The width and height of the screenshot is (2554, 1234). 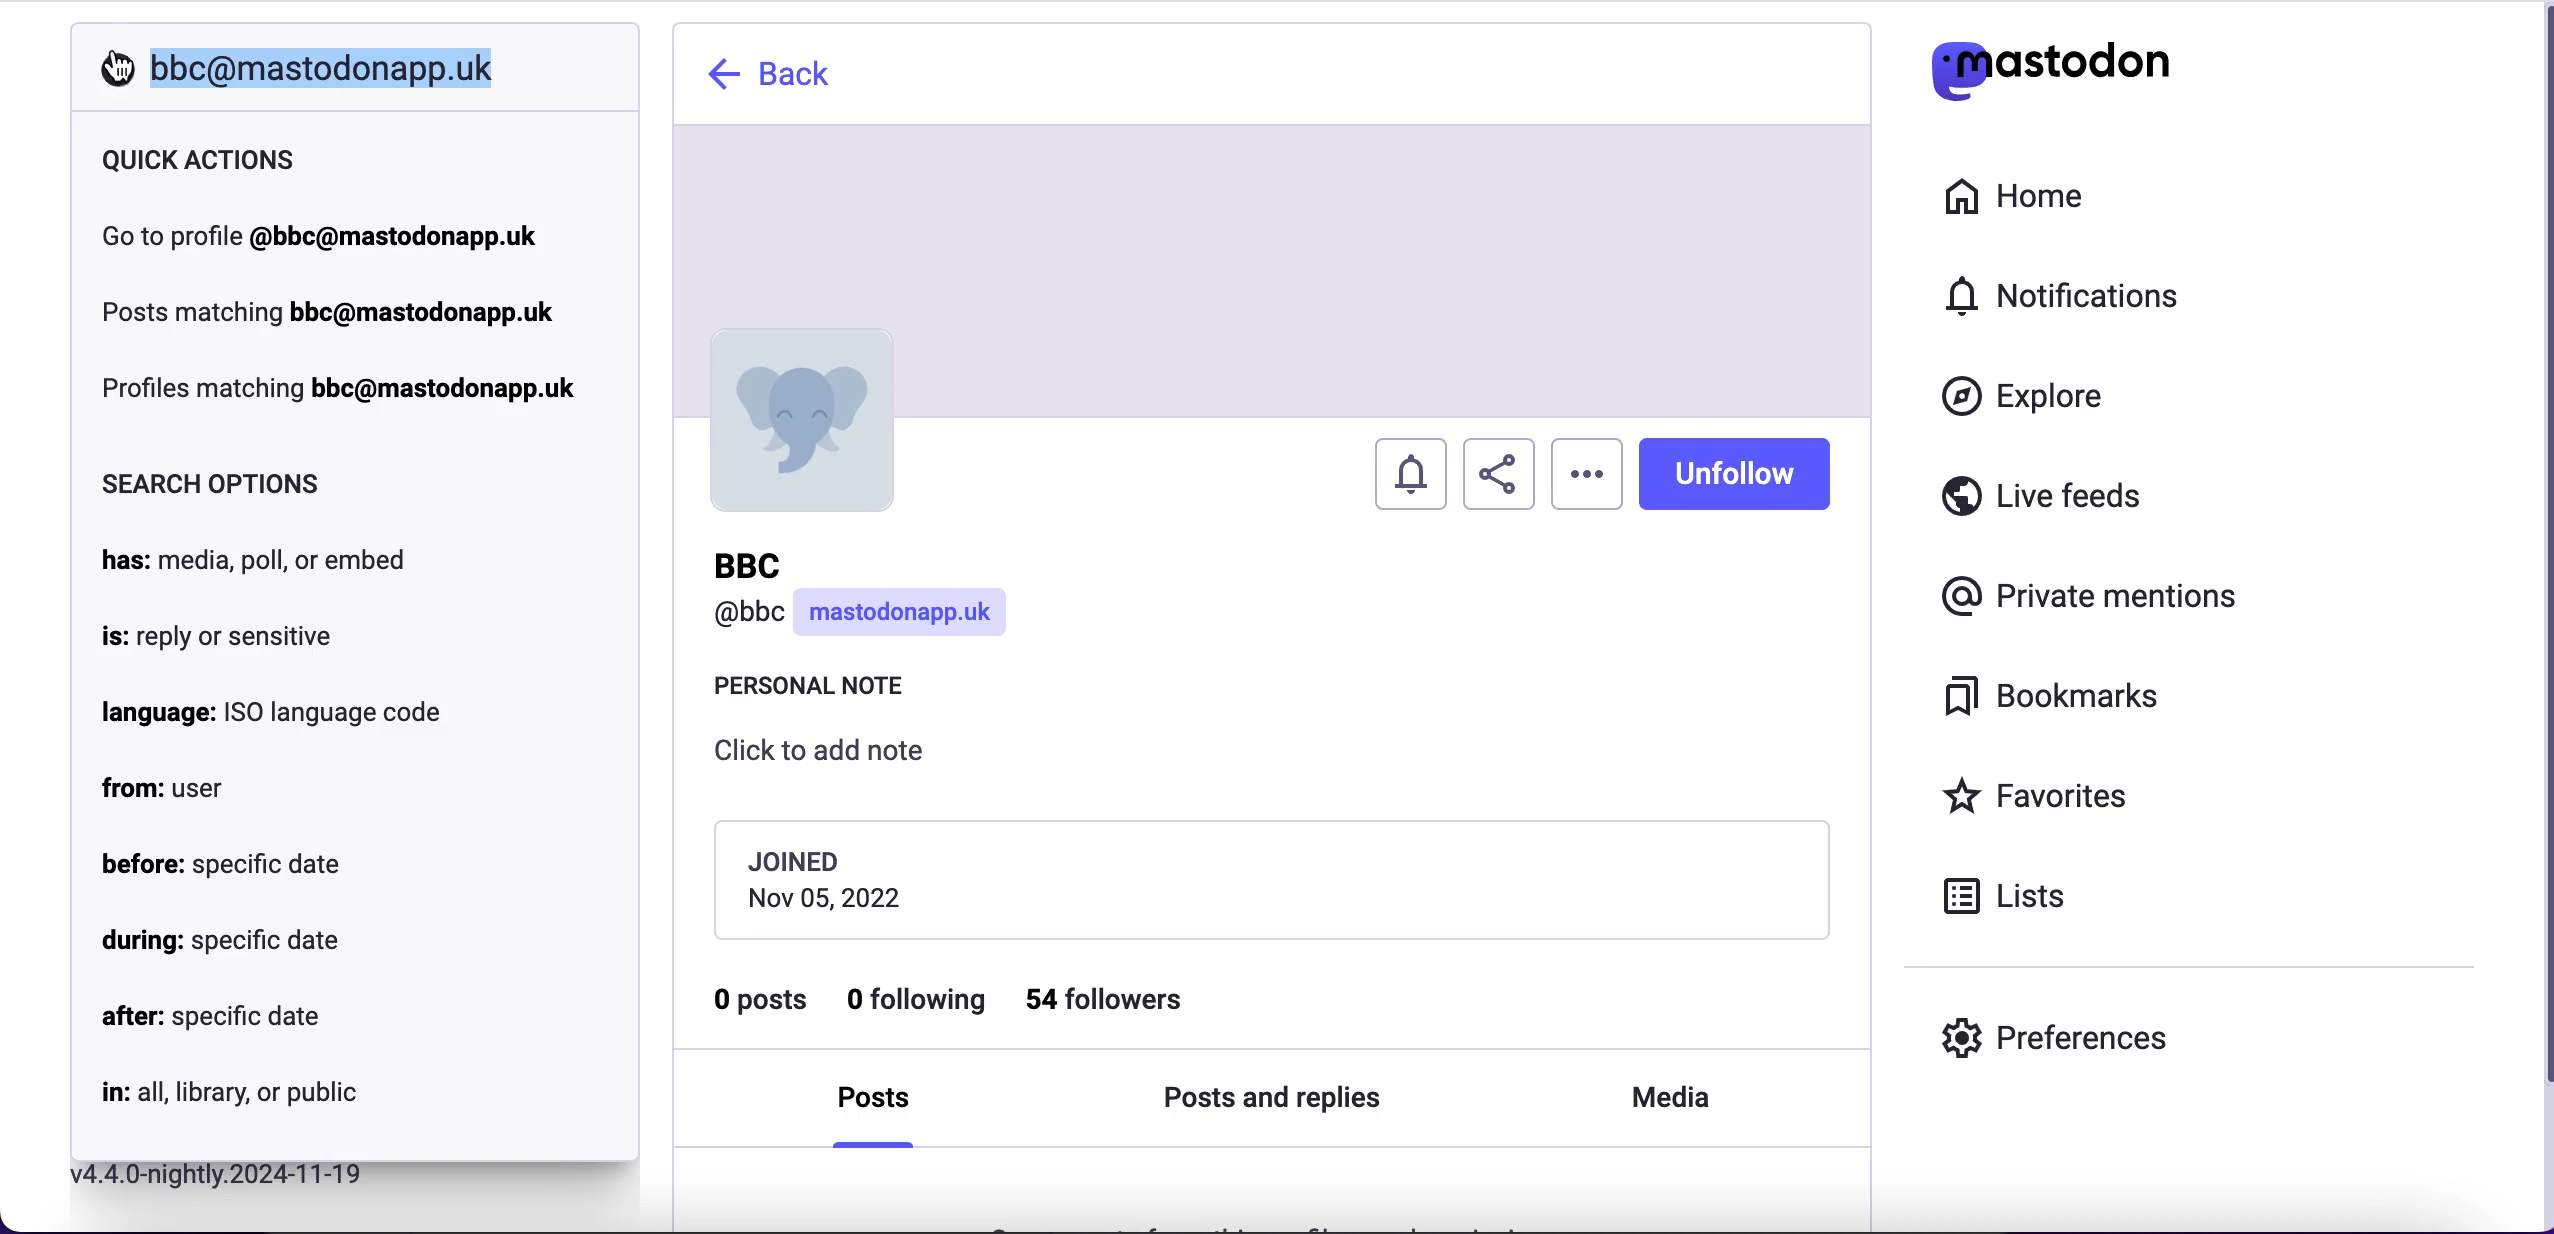 What do you see at coordinates (318, 68) in the screenshot?
I see `selected` at bounding box center [318, 68].